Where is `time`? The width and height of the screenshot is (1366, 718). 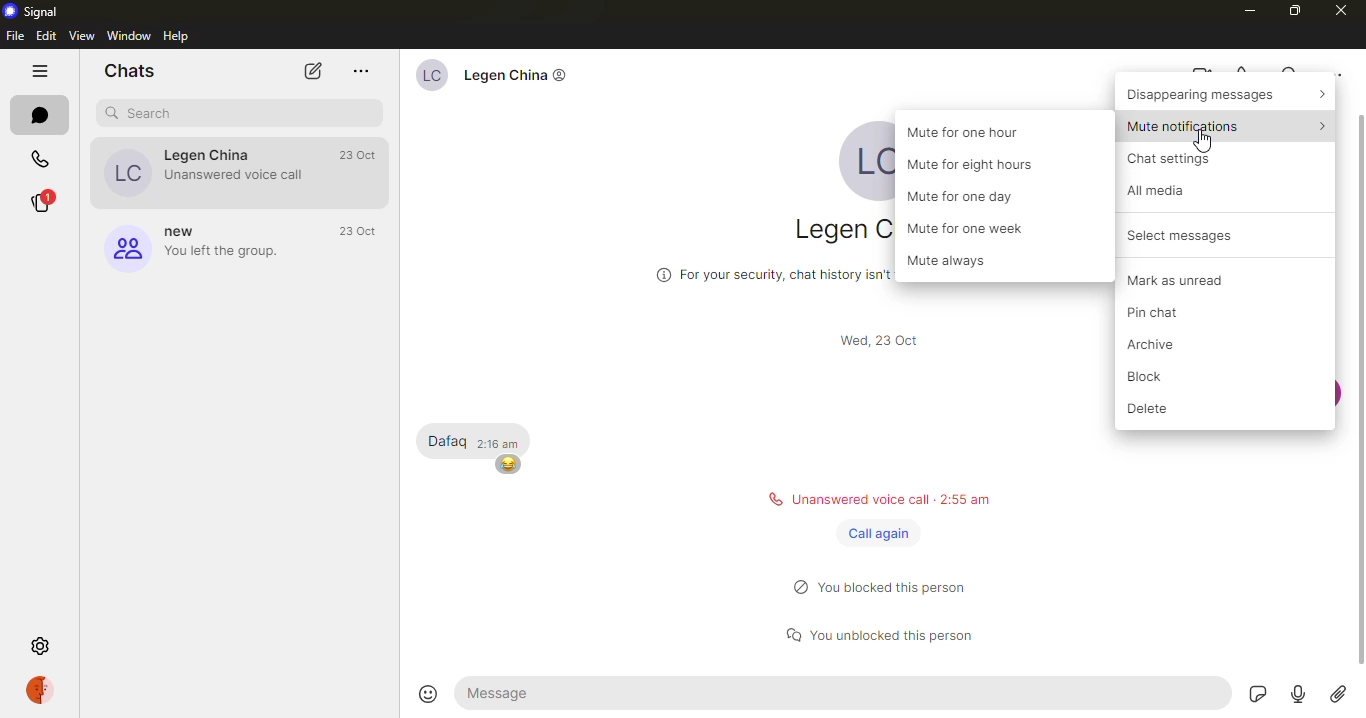 time is located at coordinates (363, 229).